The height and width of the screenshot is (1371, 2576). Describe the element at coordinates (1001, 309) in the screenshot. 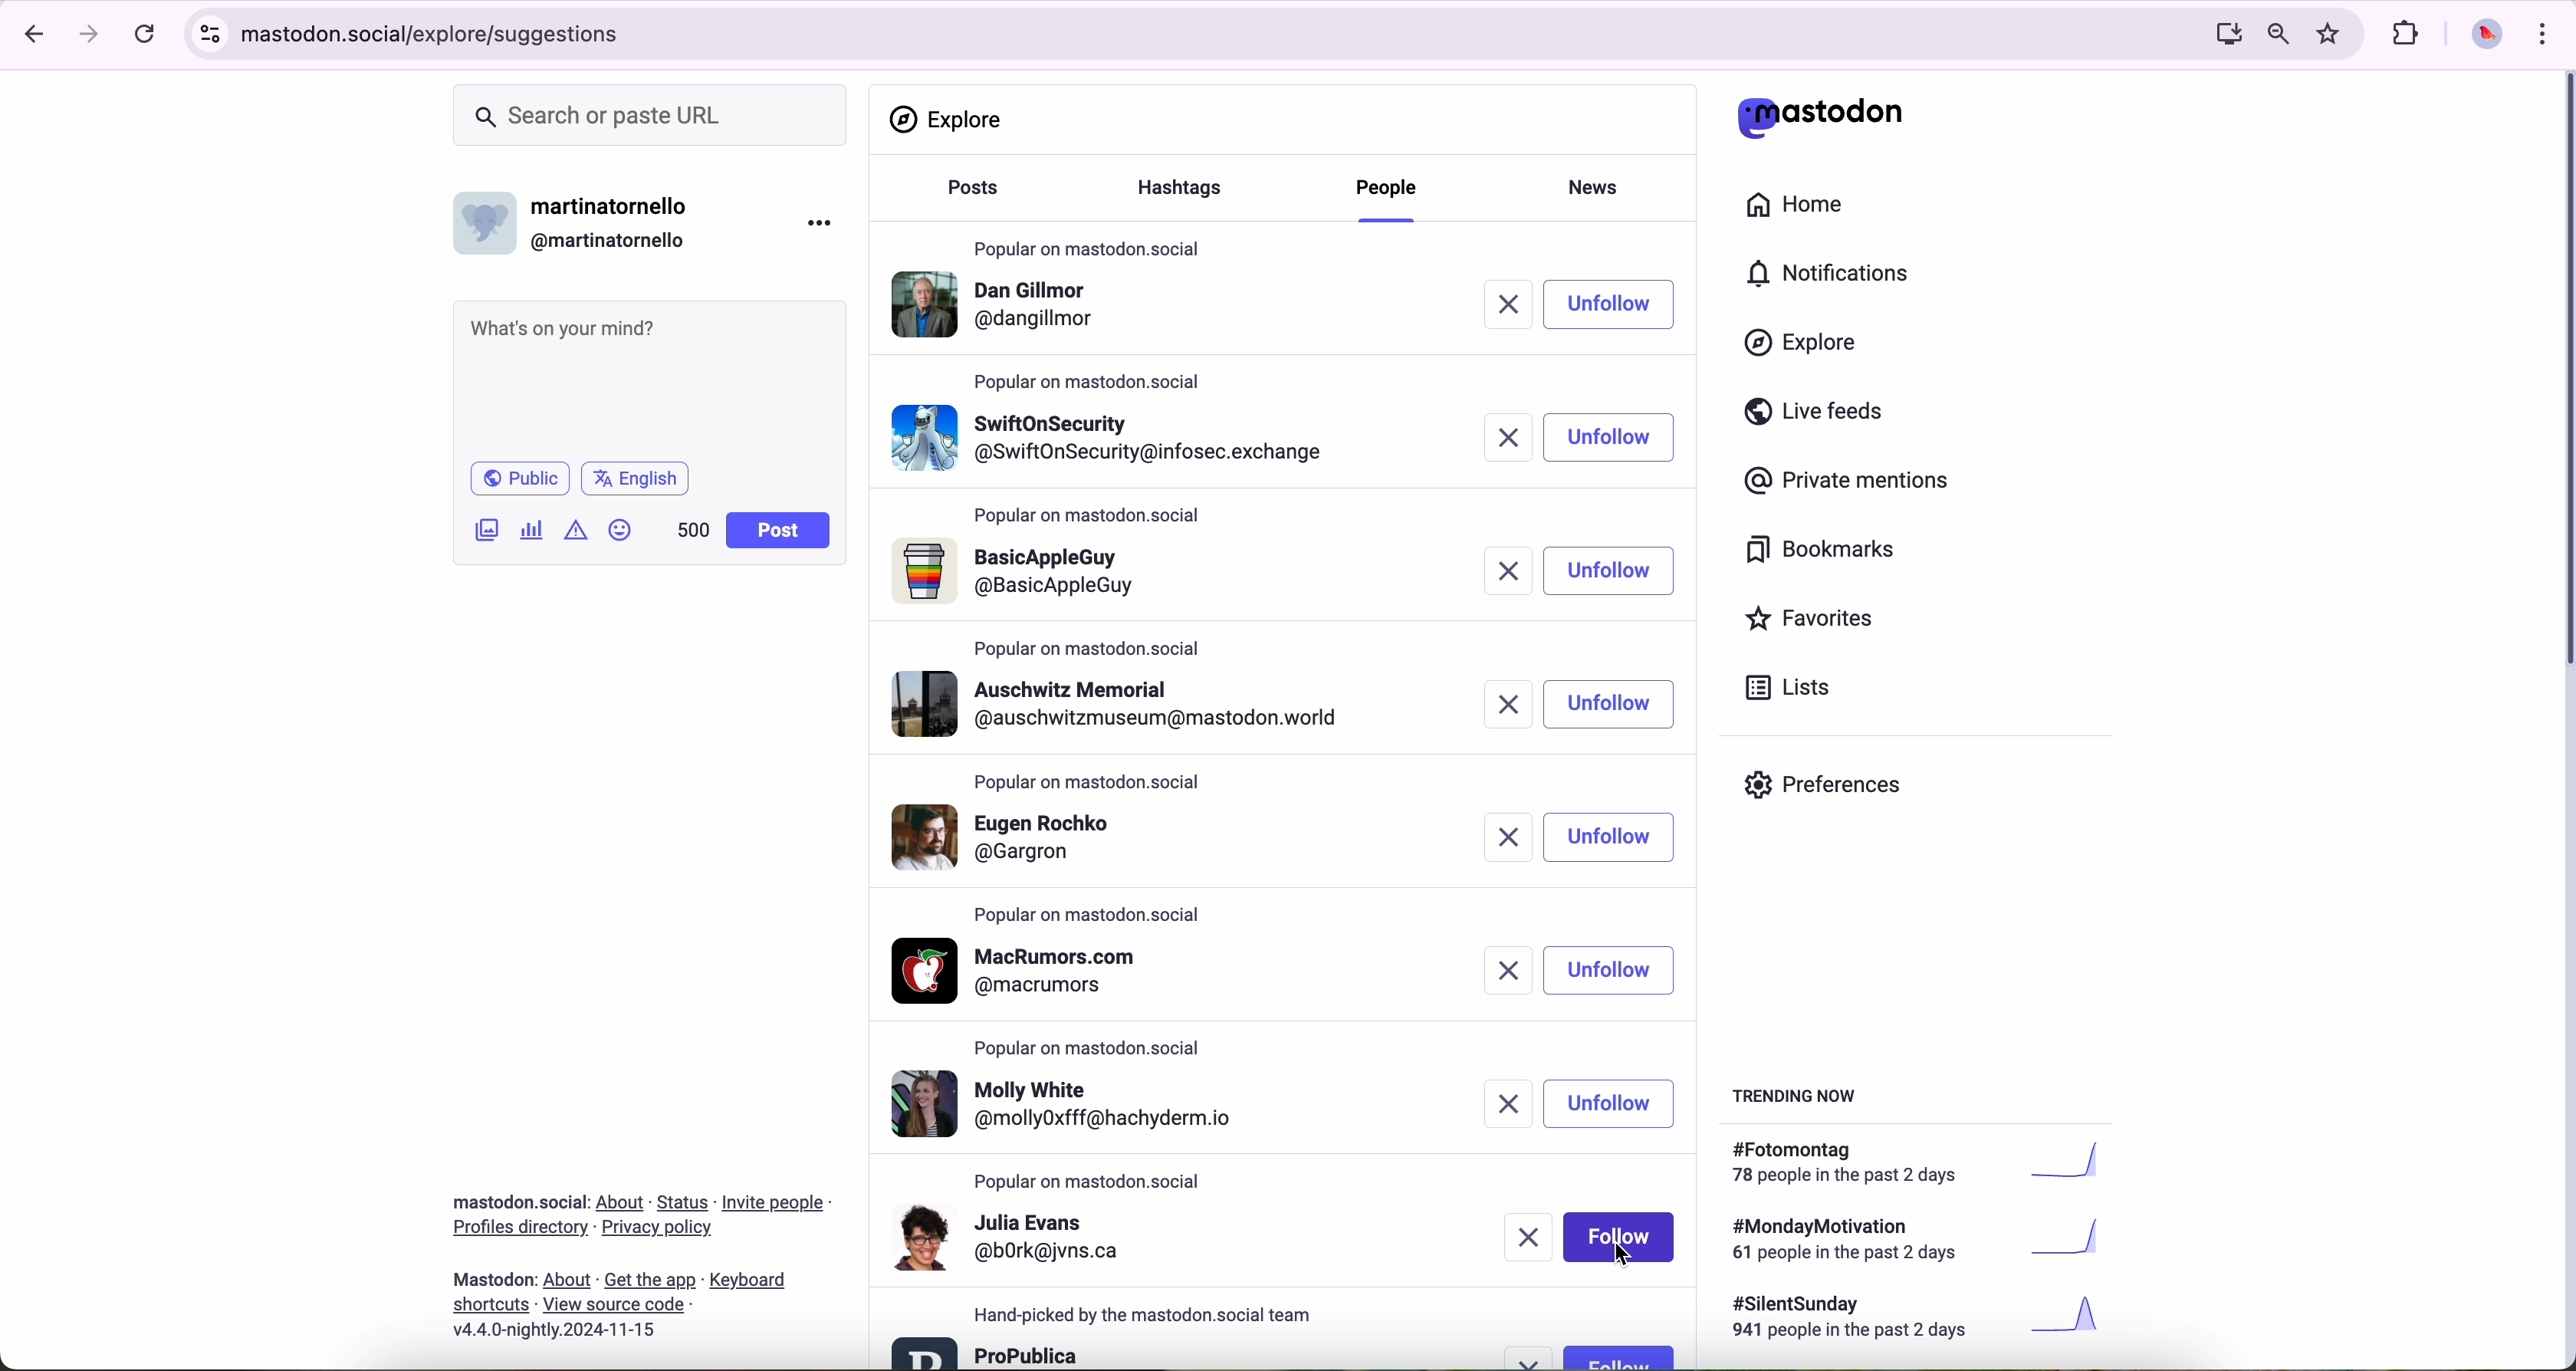

I see `profile` at that location.